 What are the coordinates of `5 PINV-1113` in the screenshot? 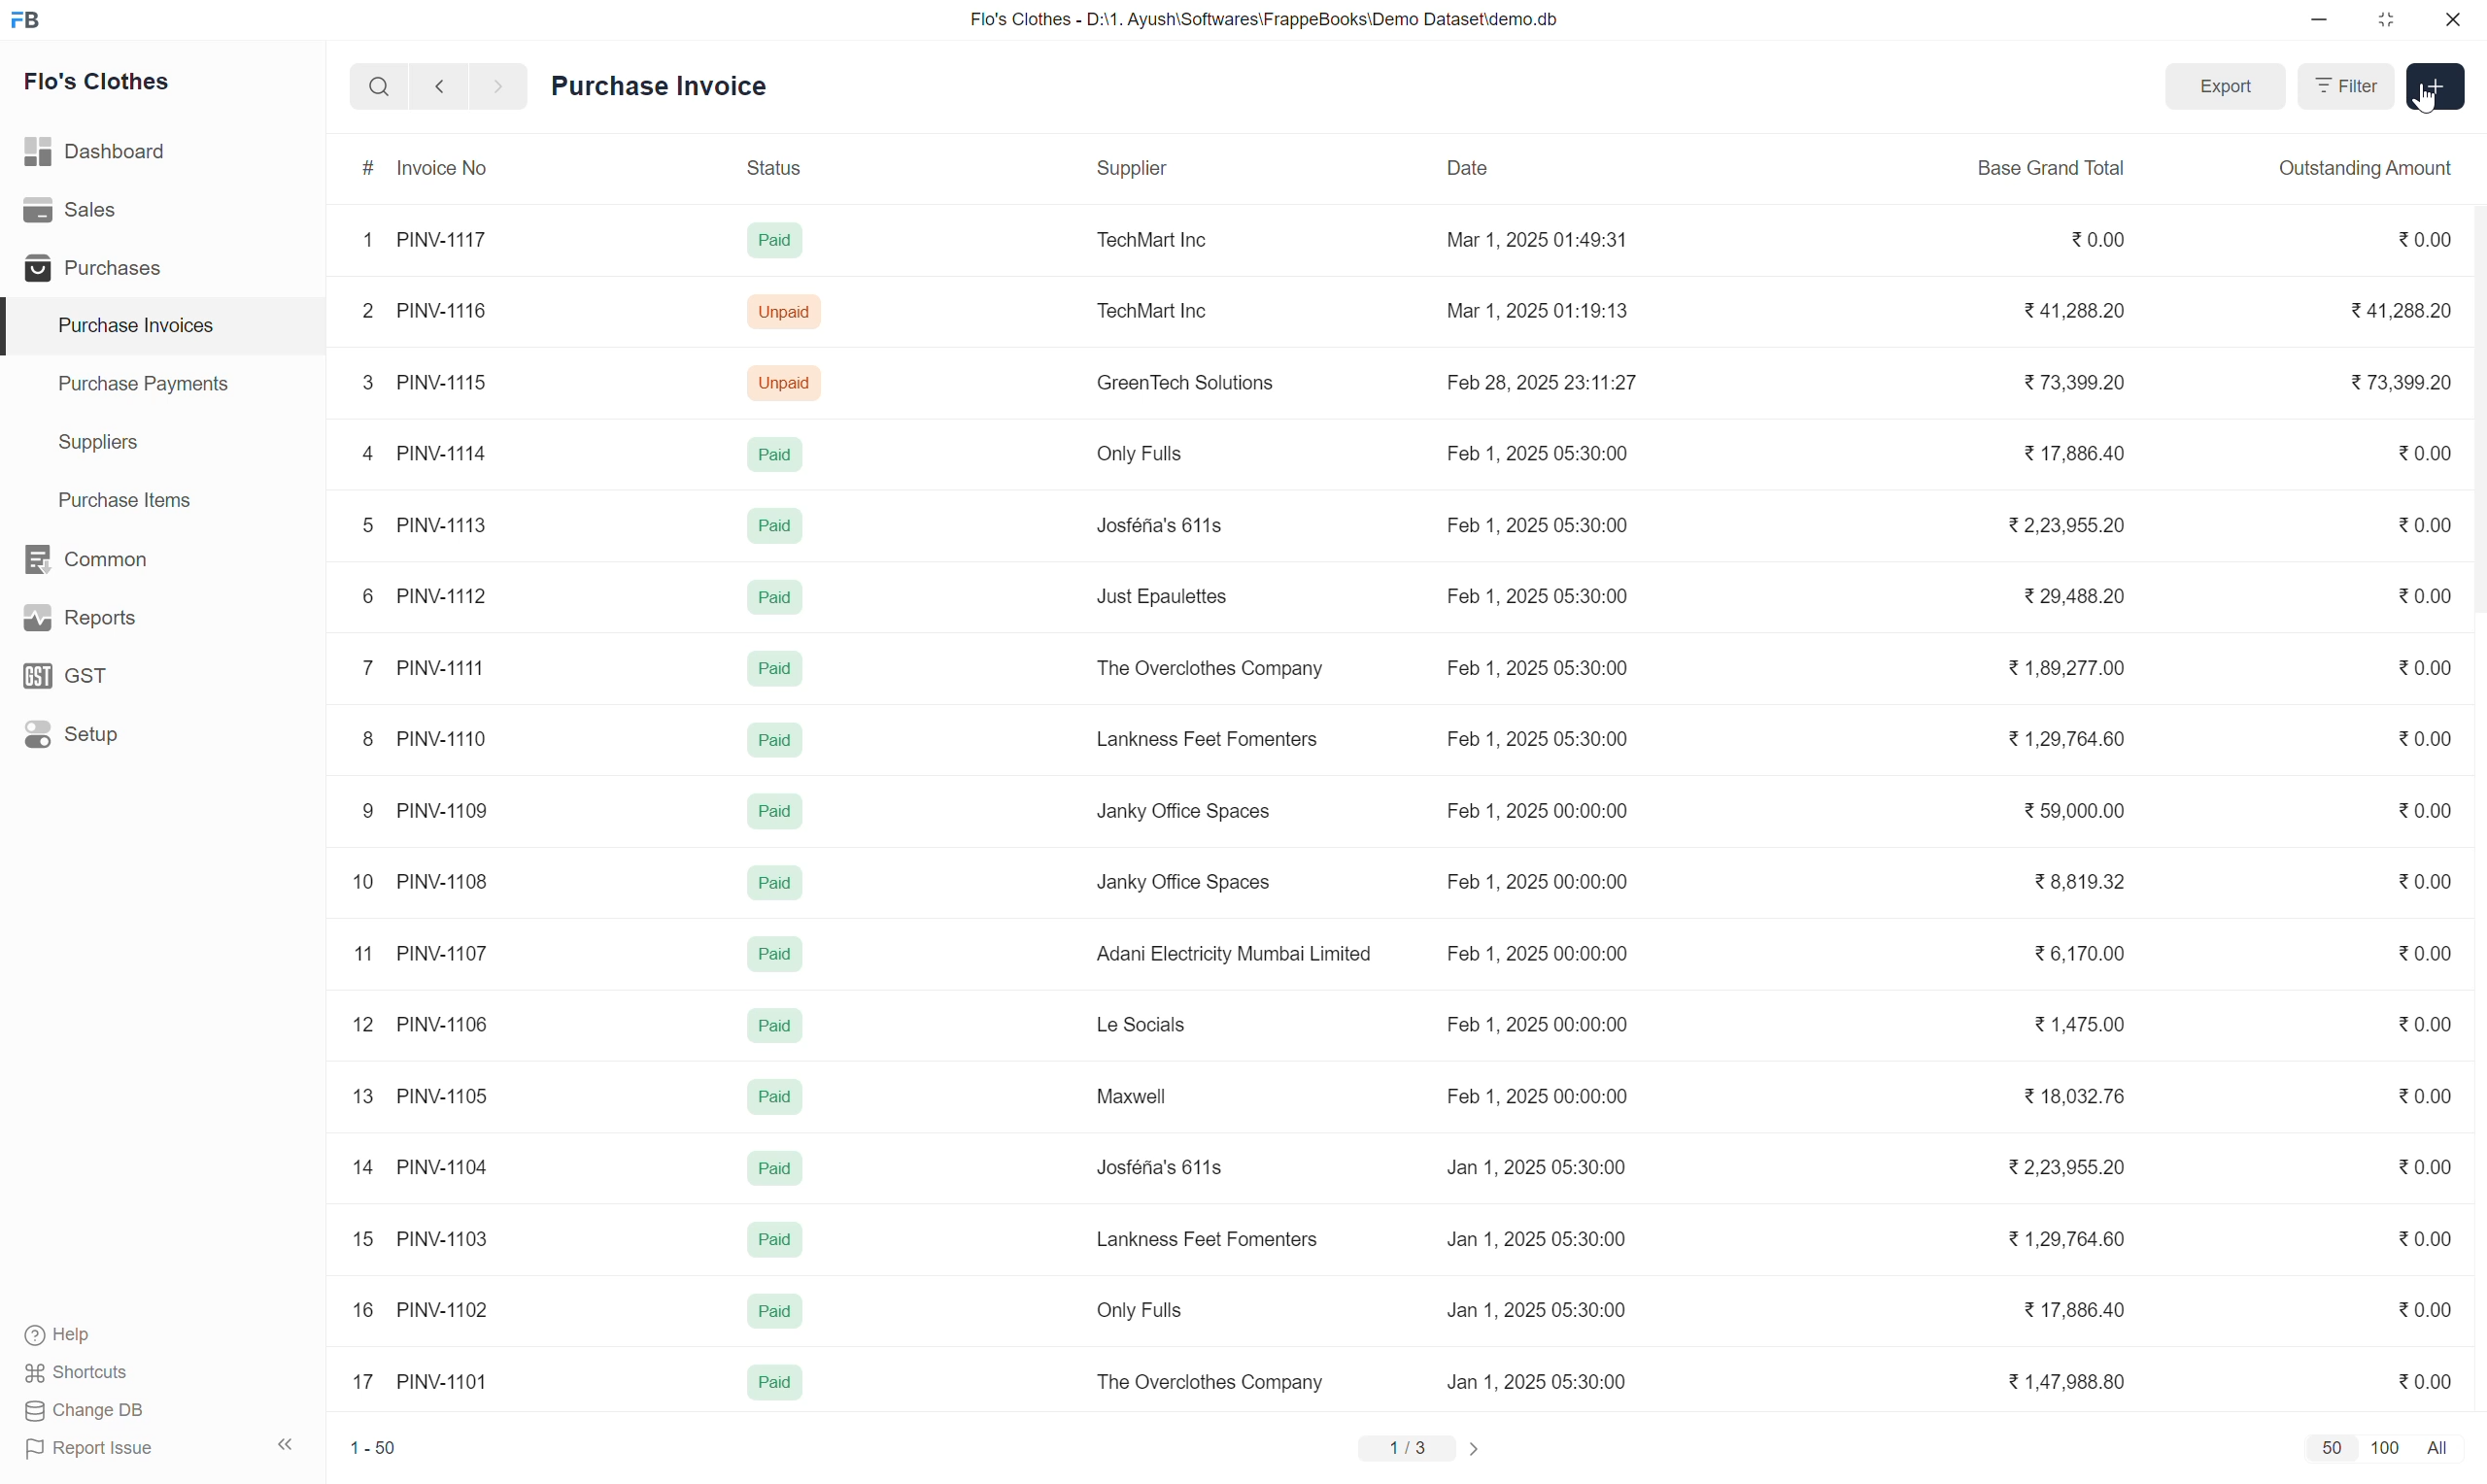 It's located at (428, 525).